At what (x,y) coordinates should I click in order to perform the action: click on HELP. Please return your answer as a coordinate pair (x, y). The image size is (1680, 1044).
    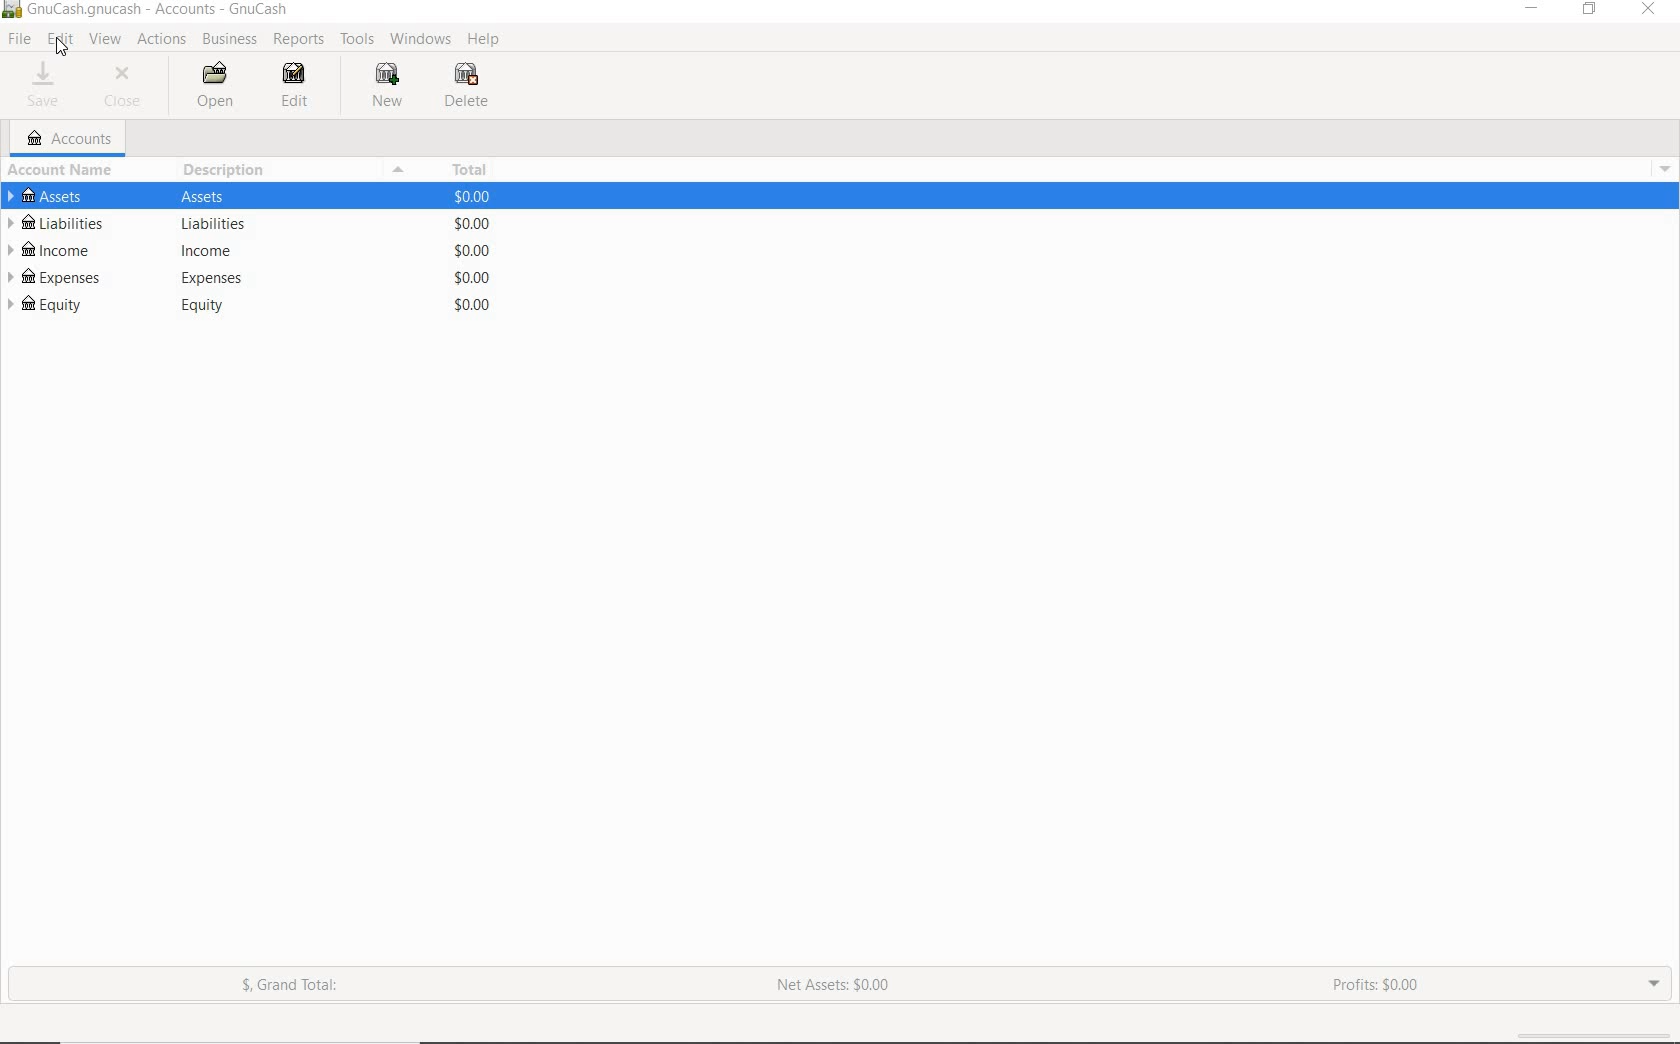
    Looking at the image, I should click on (485, 40).